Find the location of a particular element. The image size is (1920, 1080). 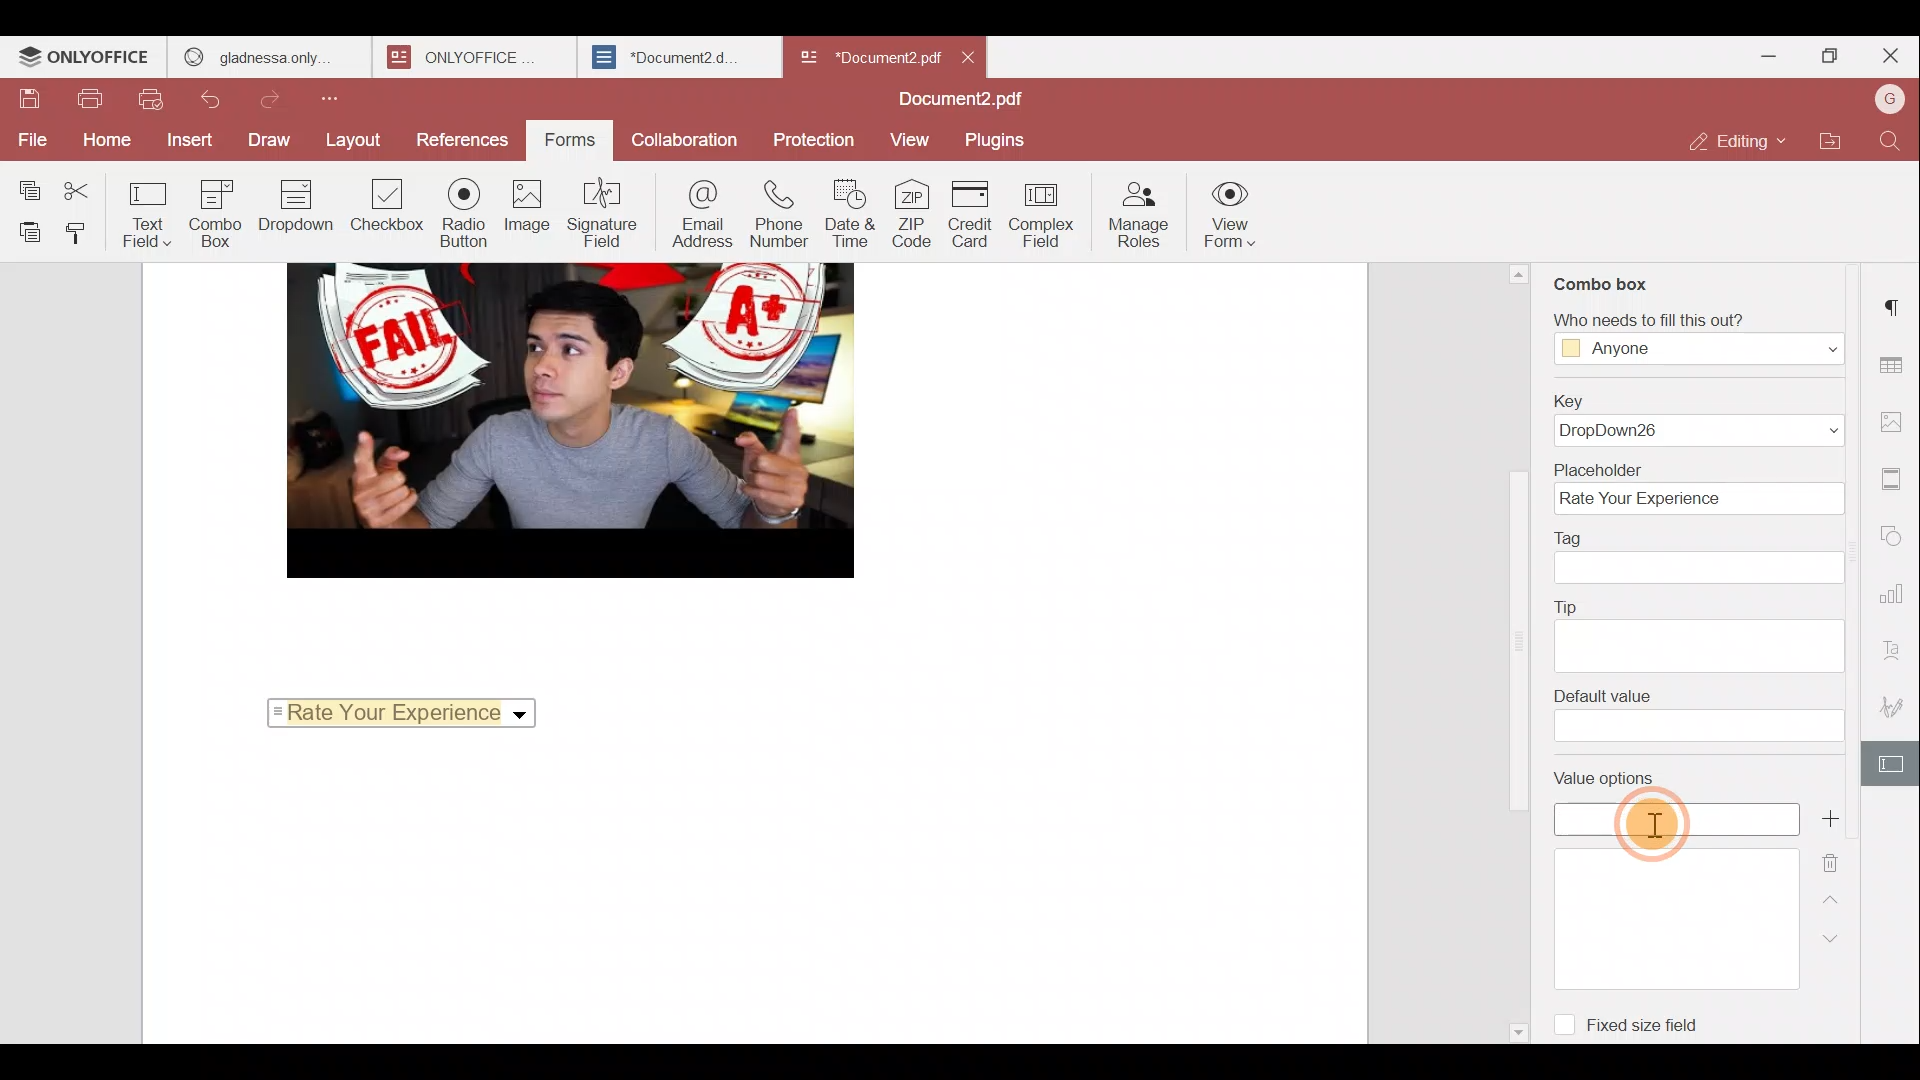

ONLYOFFICE is located at coordinates (85, 59).